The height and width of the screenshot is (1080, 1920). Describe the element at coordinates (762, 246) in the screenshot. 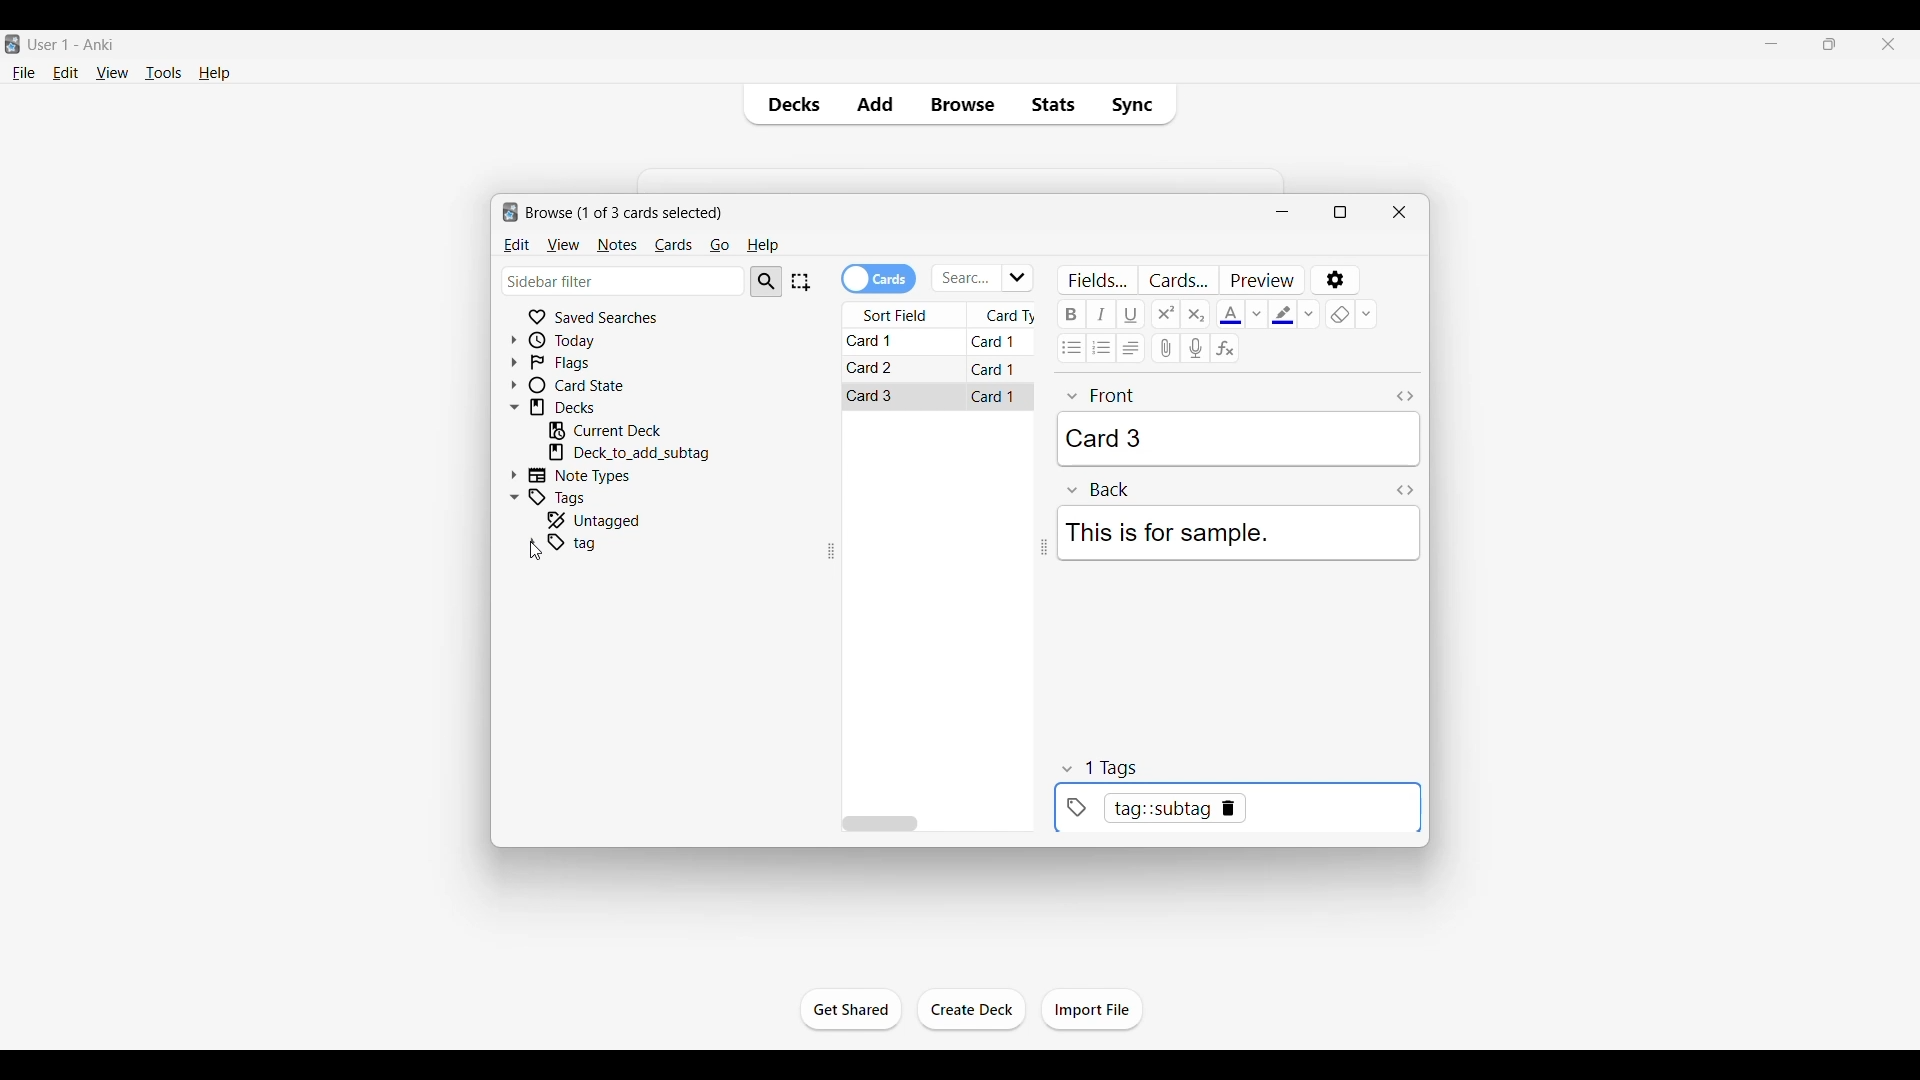

I see `Help menu` at that location.